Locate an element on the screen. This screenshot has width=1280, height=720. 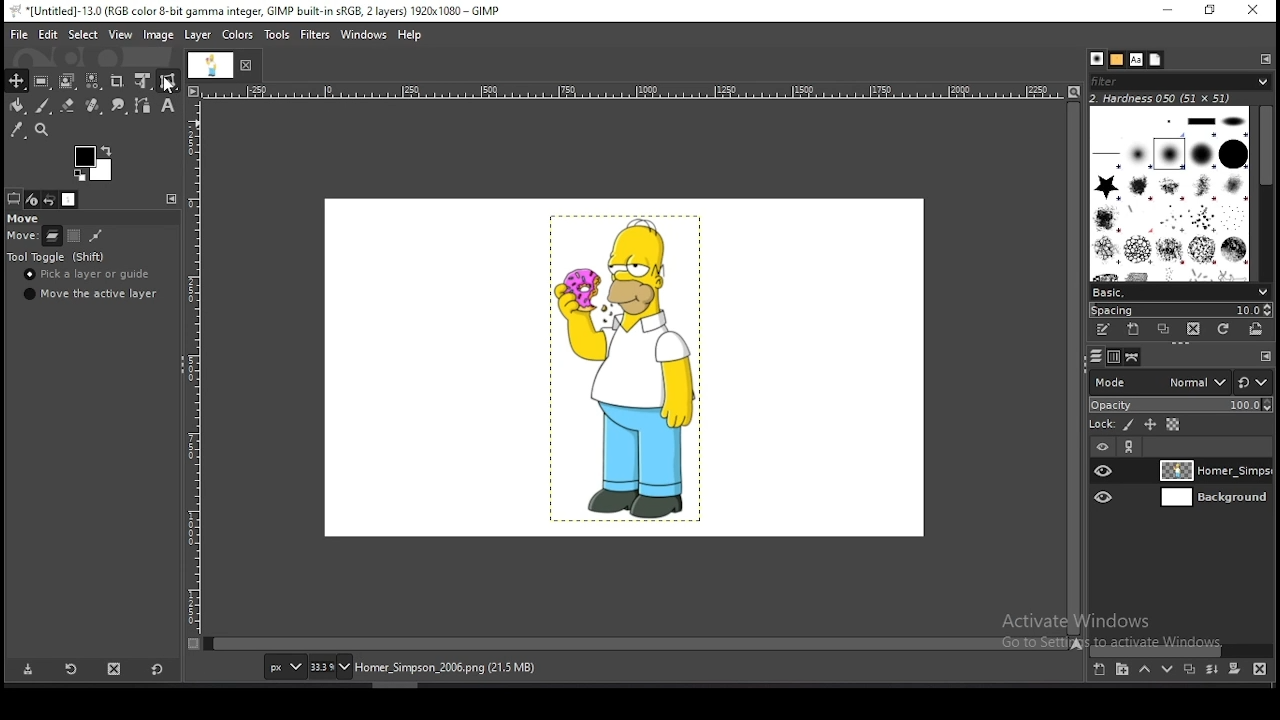
patterns is located at coordinates (1116, 60).